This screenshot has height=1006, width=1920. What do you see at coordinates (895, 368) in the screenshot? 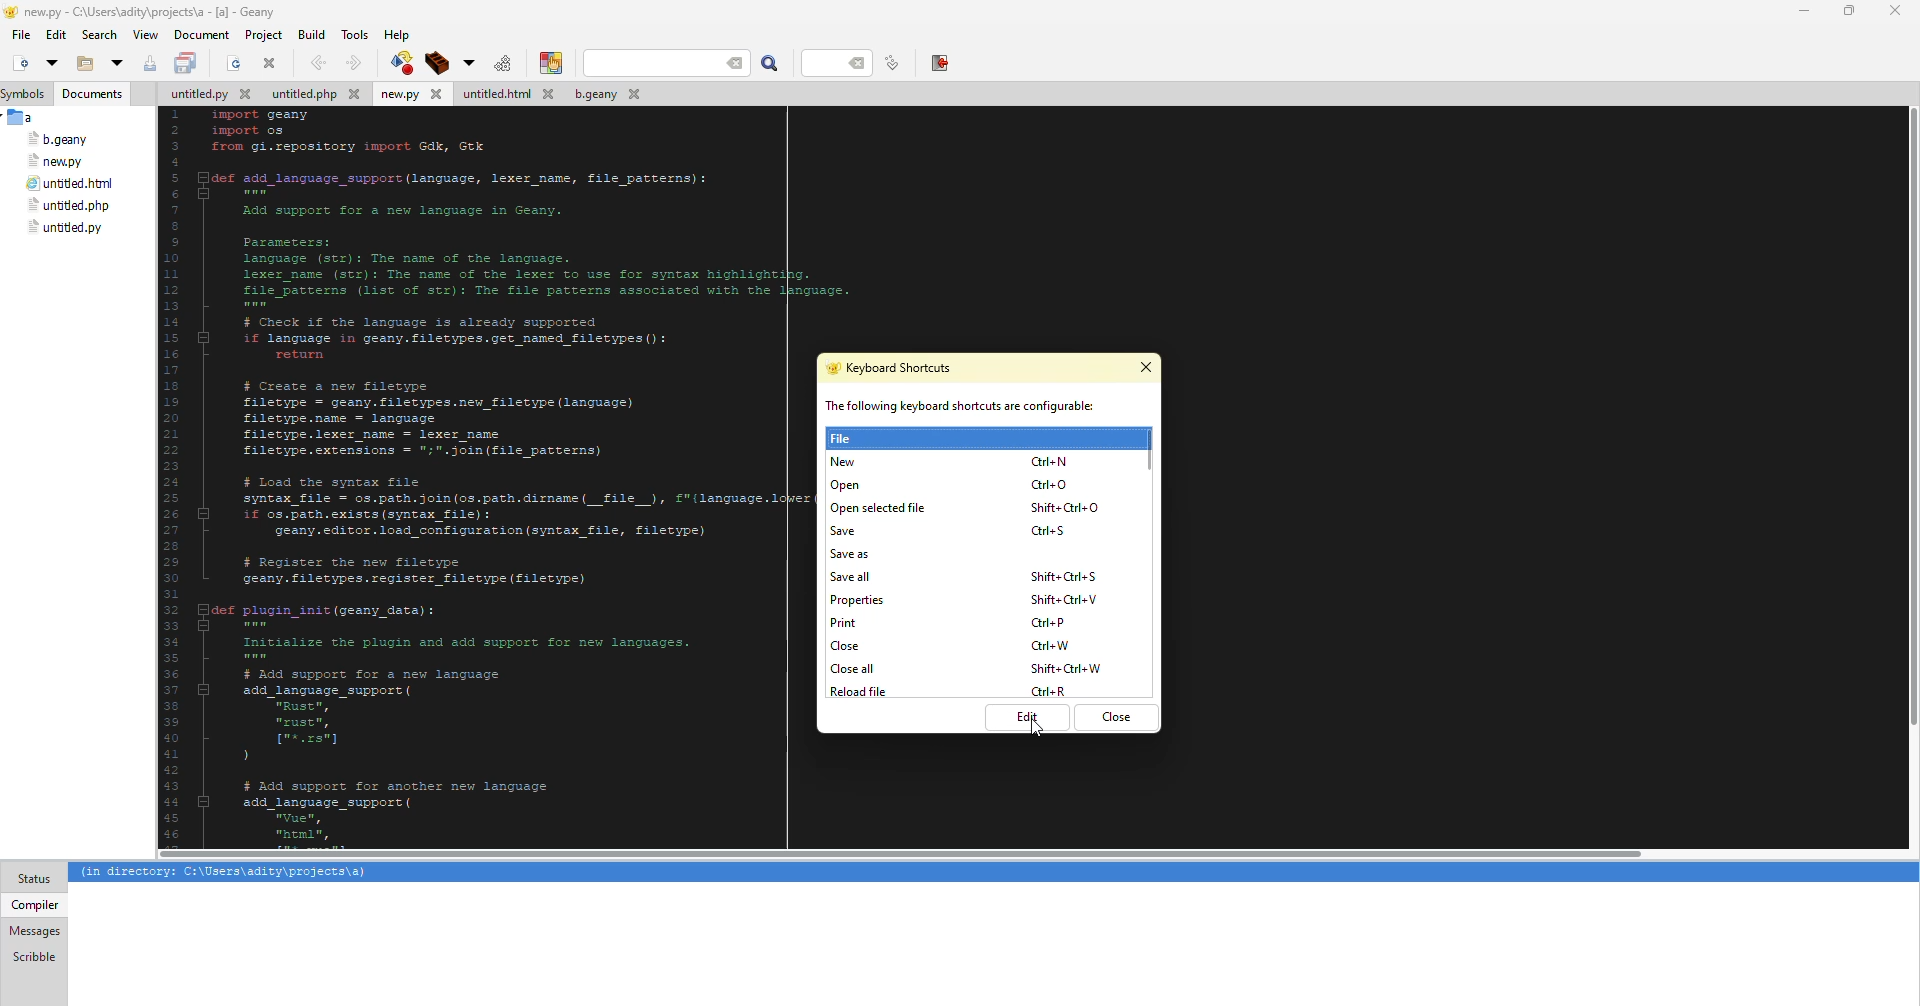
I see `keyboard shortcuts` at bounding box center [895, 368].